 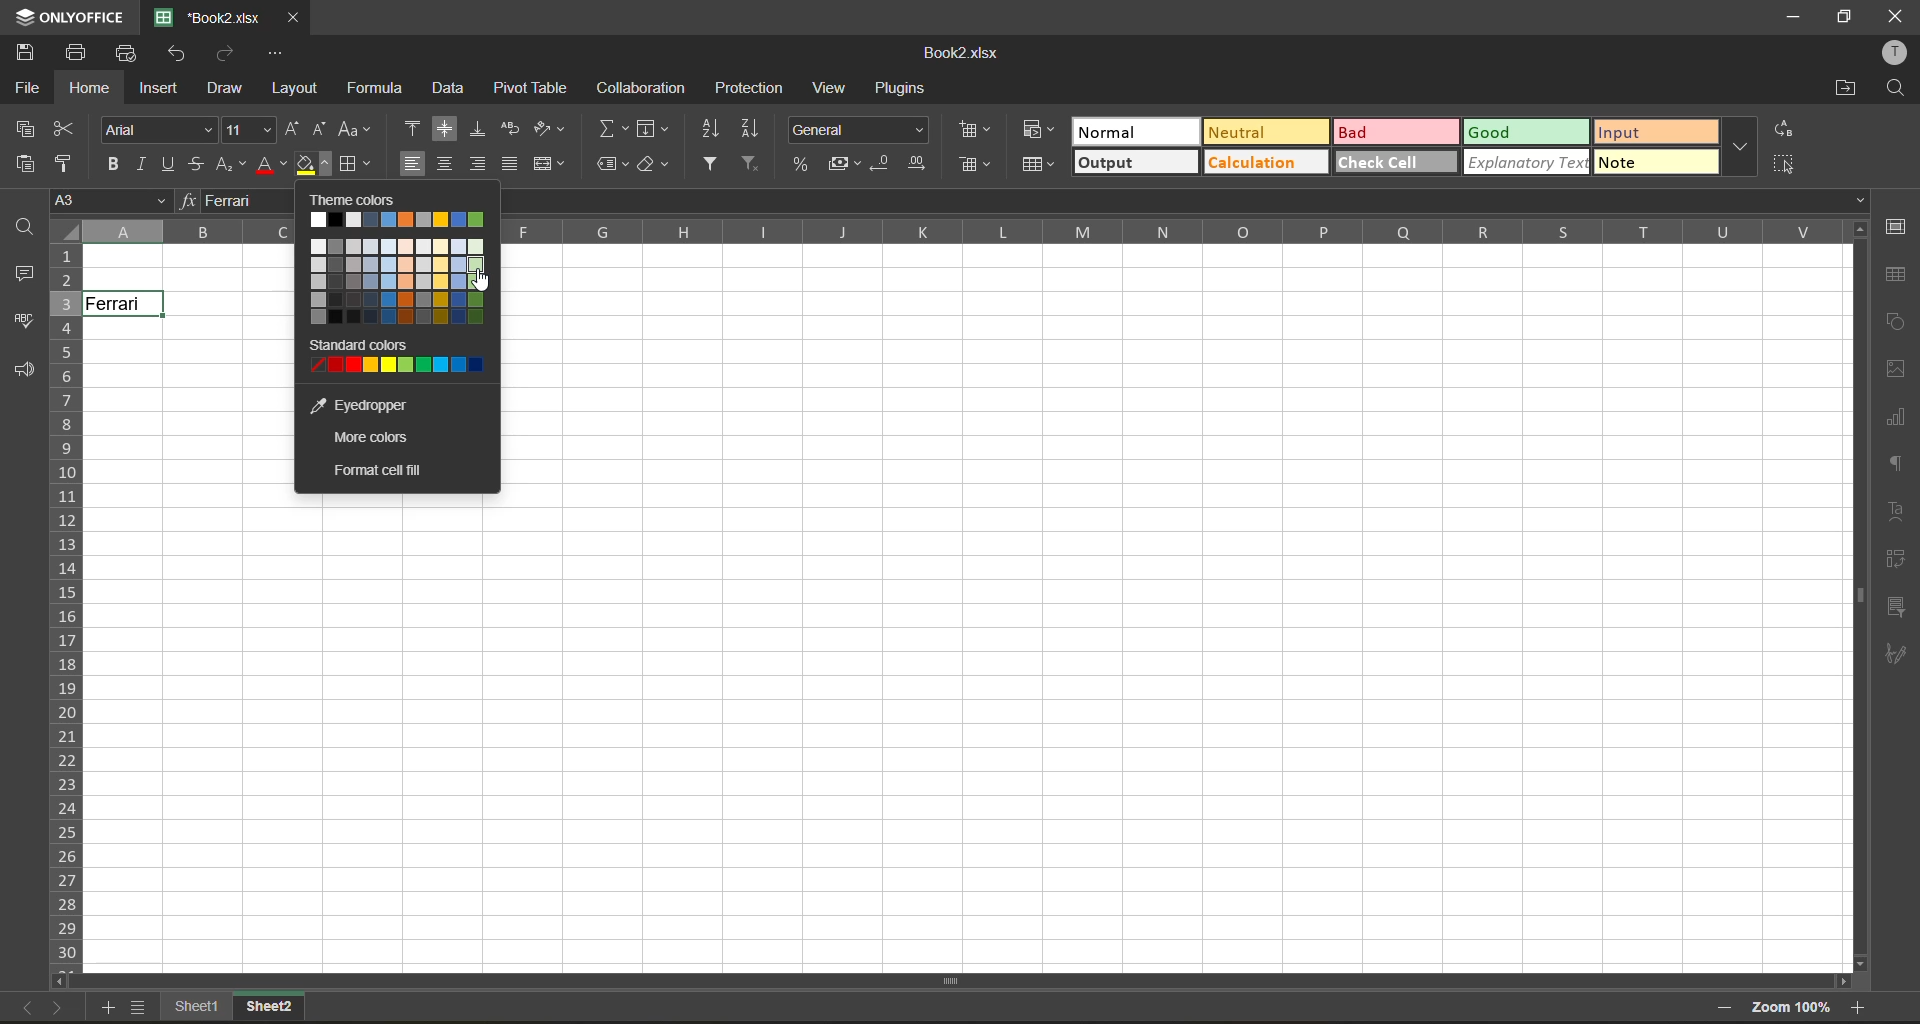 What do you see at coordinates (1893, 16) in the screenshot?
I see `close` at bounding box center [1893, 16].